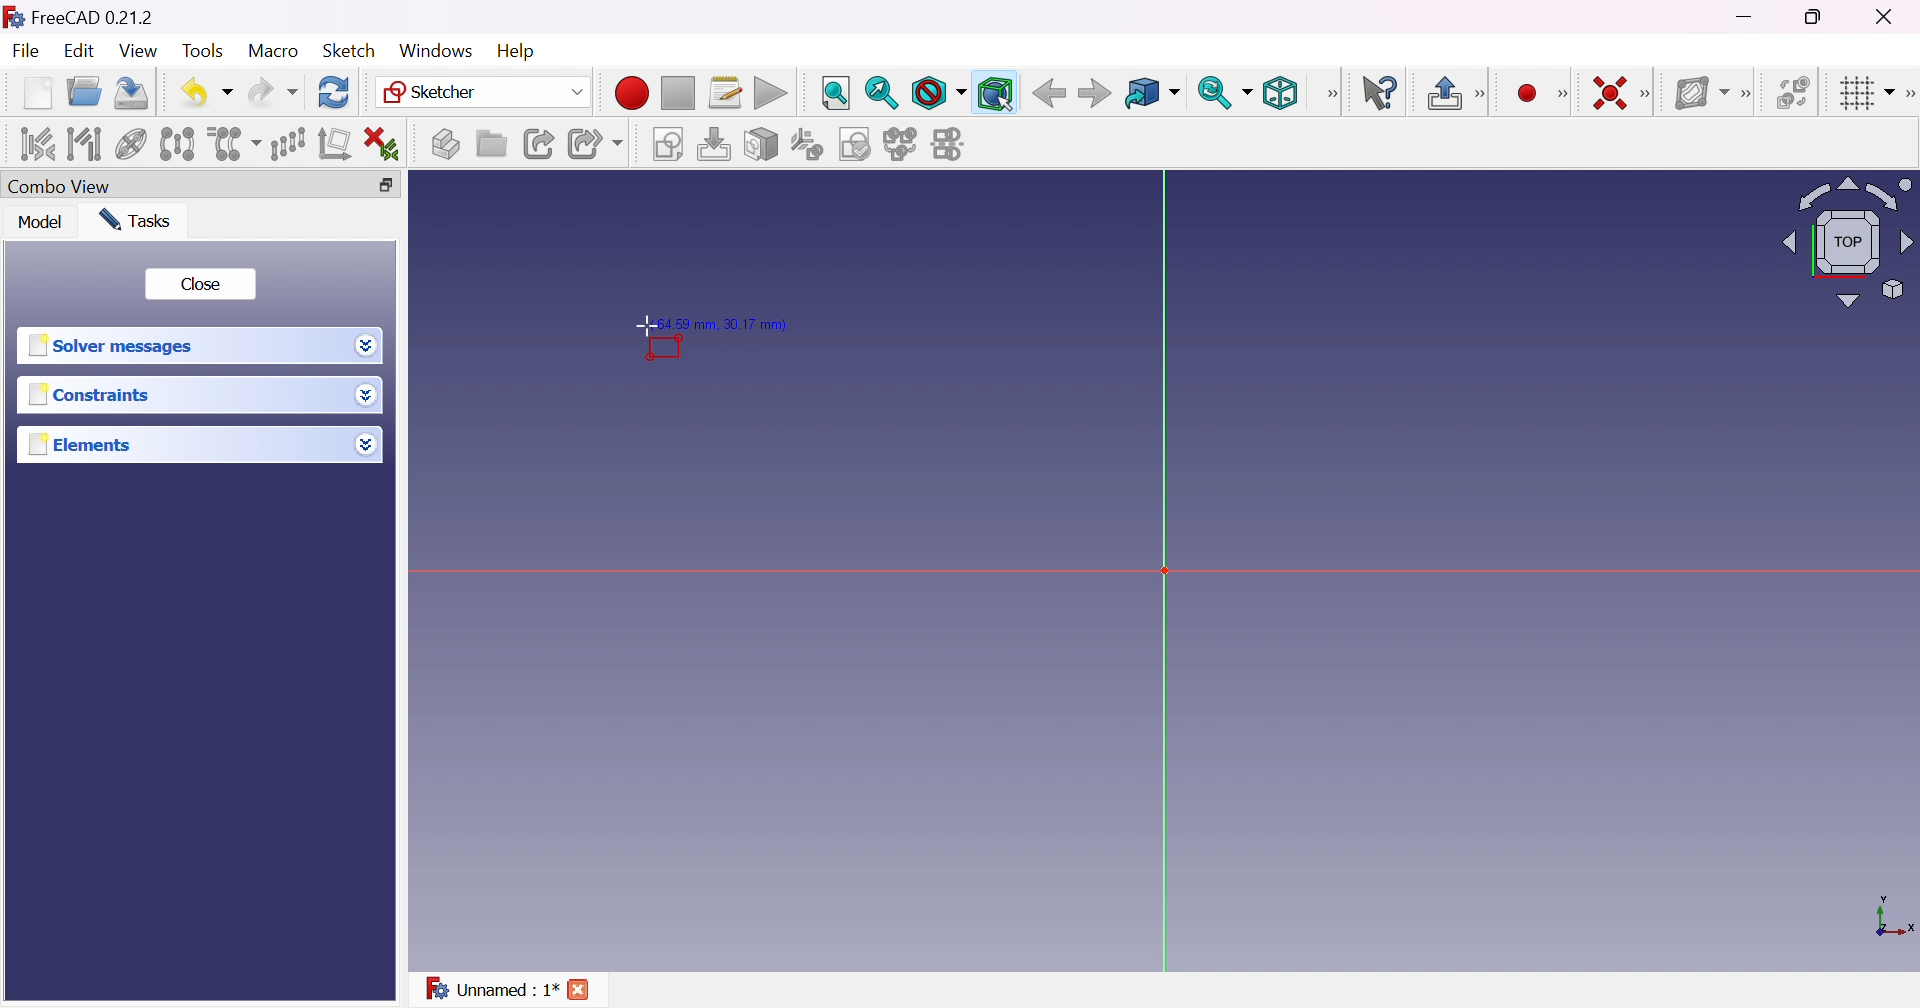 The height and width of the screenshot is (1008, 1920). I want to click on Draw style, so click(937, 93).